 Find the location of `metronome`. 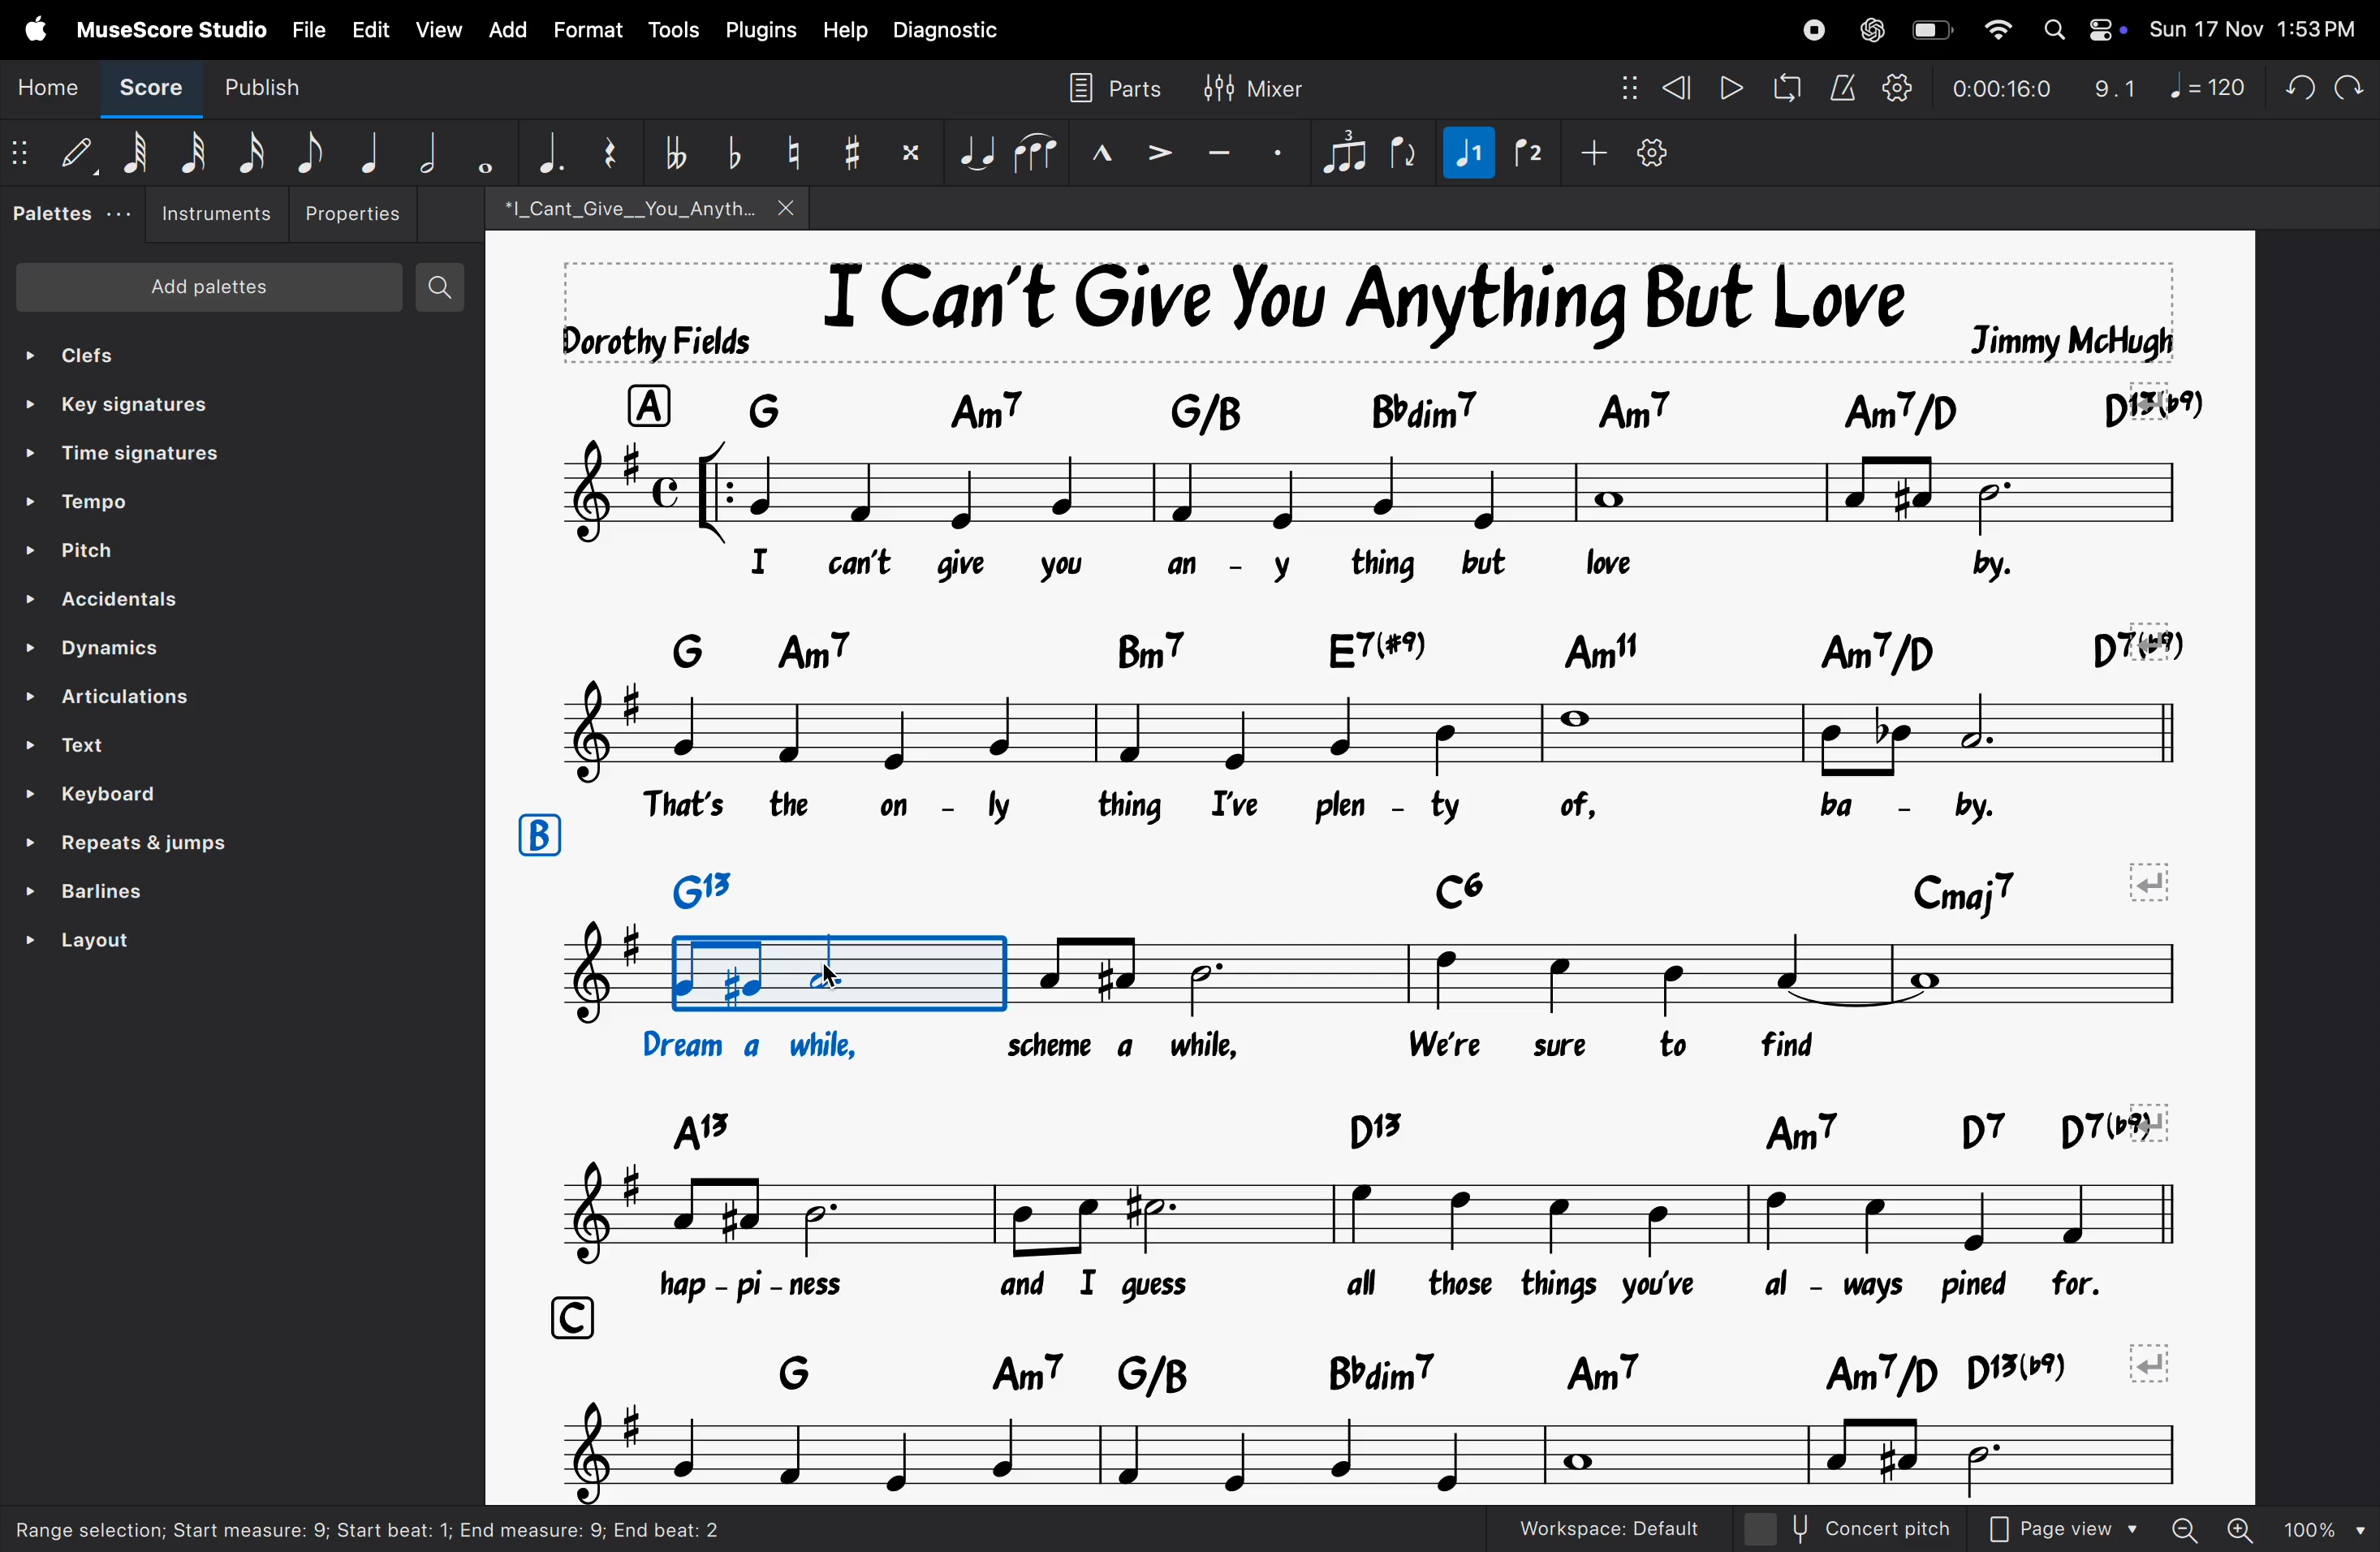

metronome is located at coordinates (1839, 83).